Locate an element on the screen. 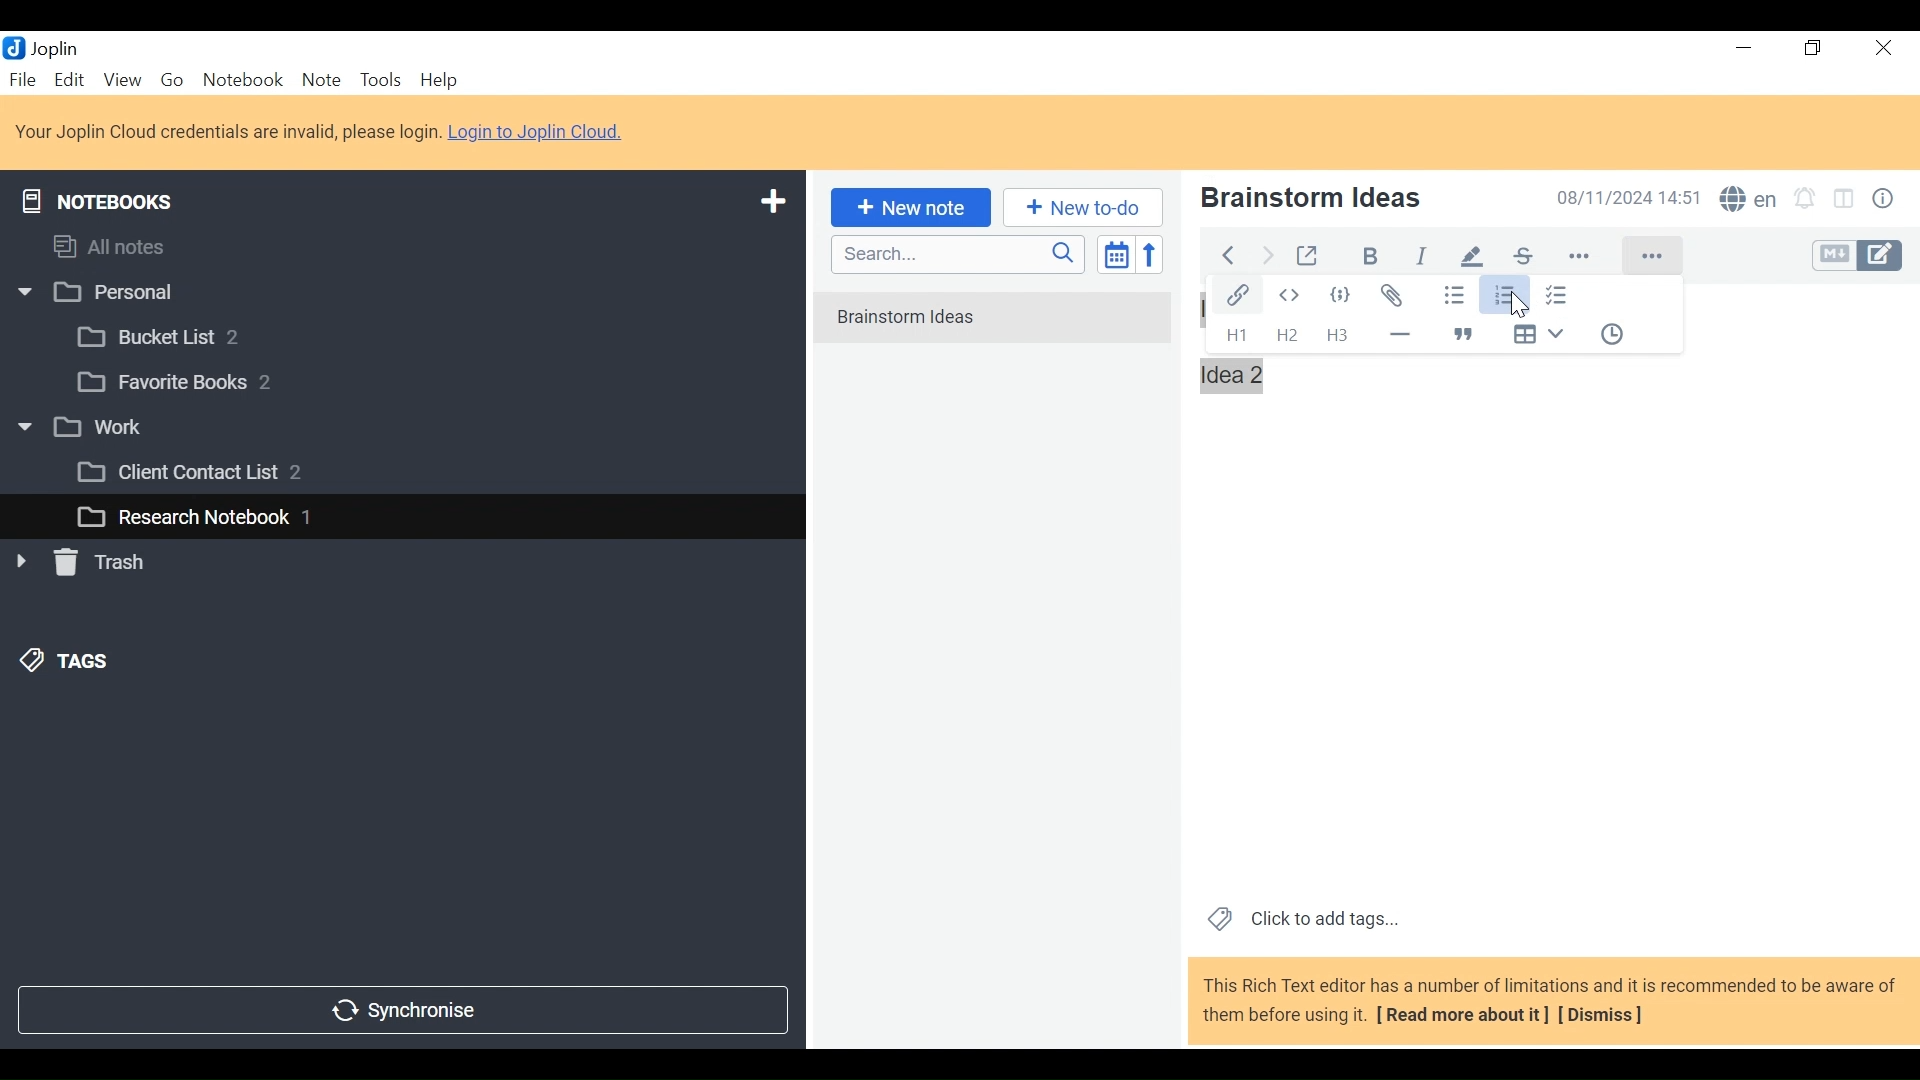  Add New Notebook is located at coordinates (771, 202).